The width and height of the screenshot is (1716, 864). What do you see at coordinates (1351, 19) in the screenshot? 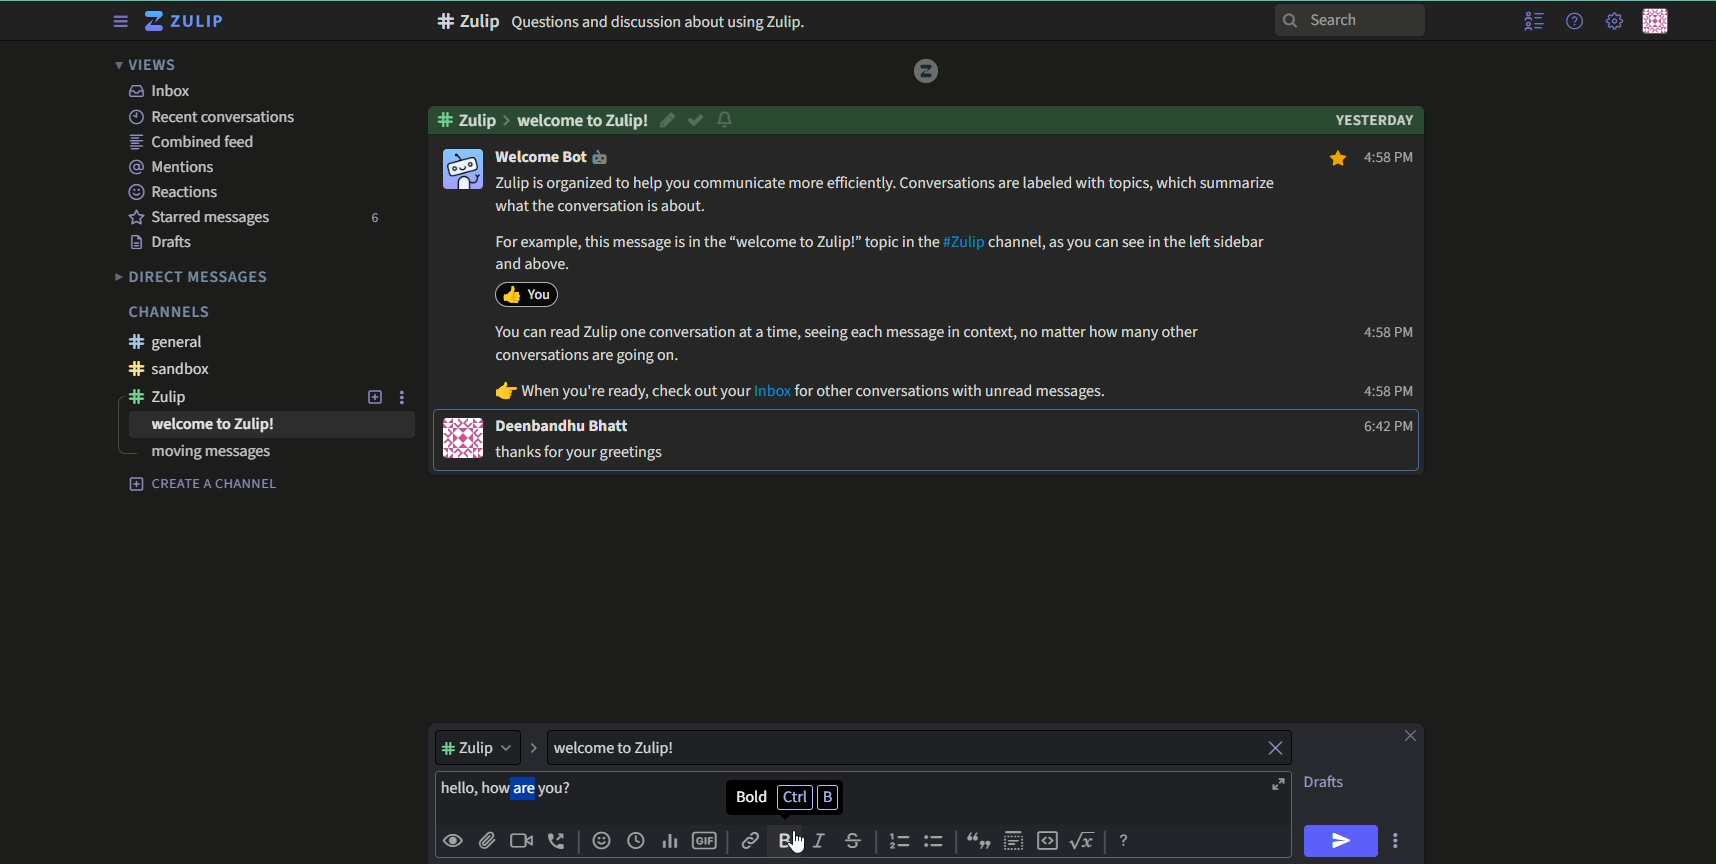
I see `search bar` at bounding box center [1351, 19].